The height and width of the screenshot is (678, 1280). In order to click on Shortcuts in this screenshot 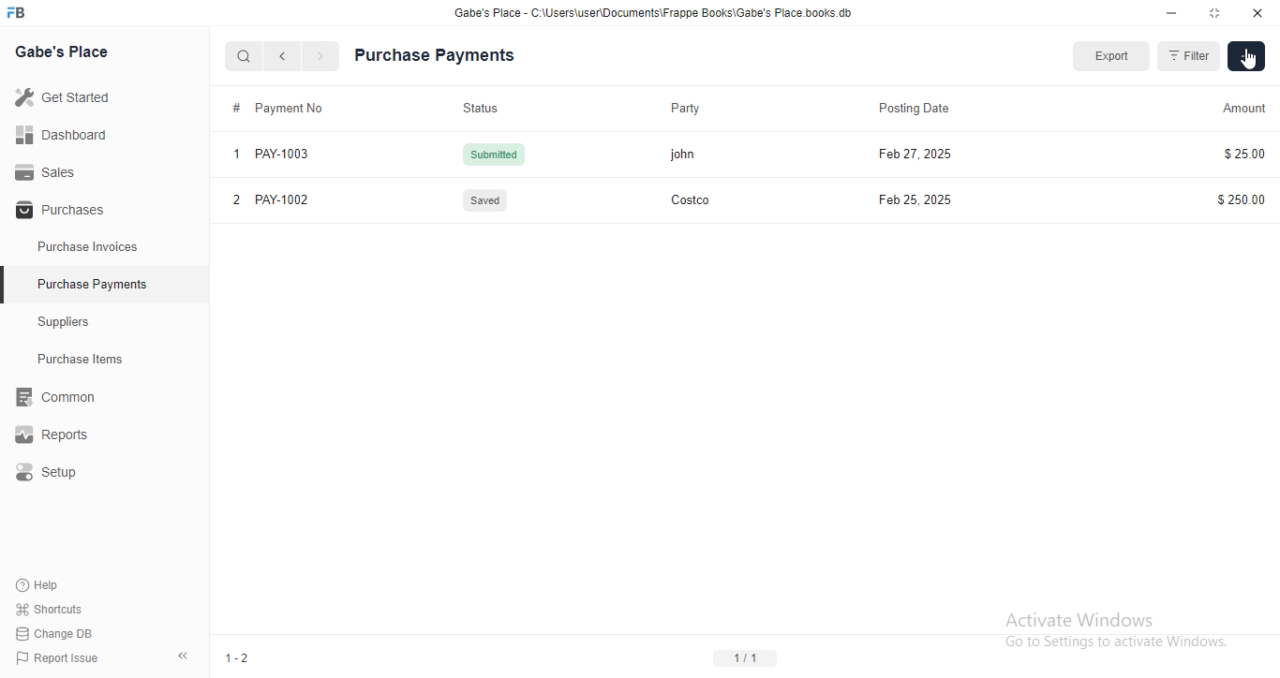, I will do `click(47, 610)`.